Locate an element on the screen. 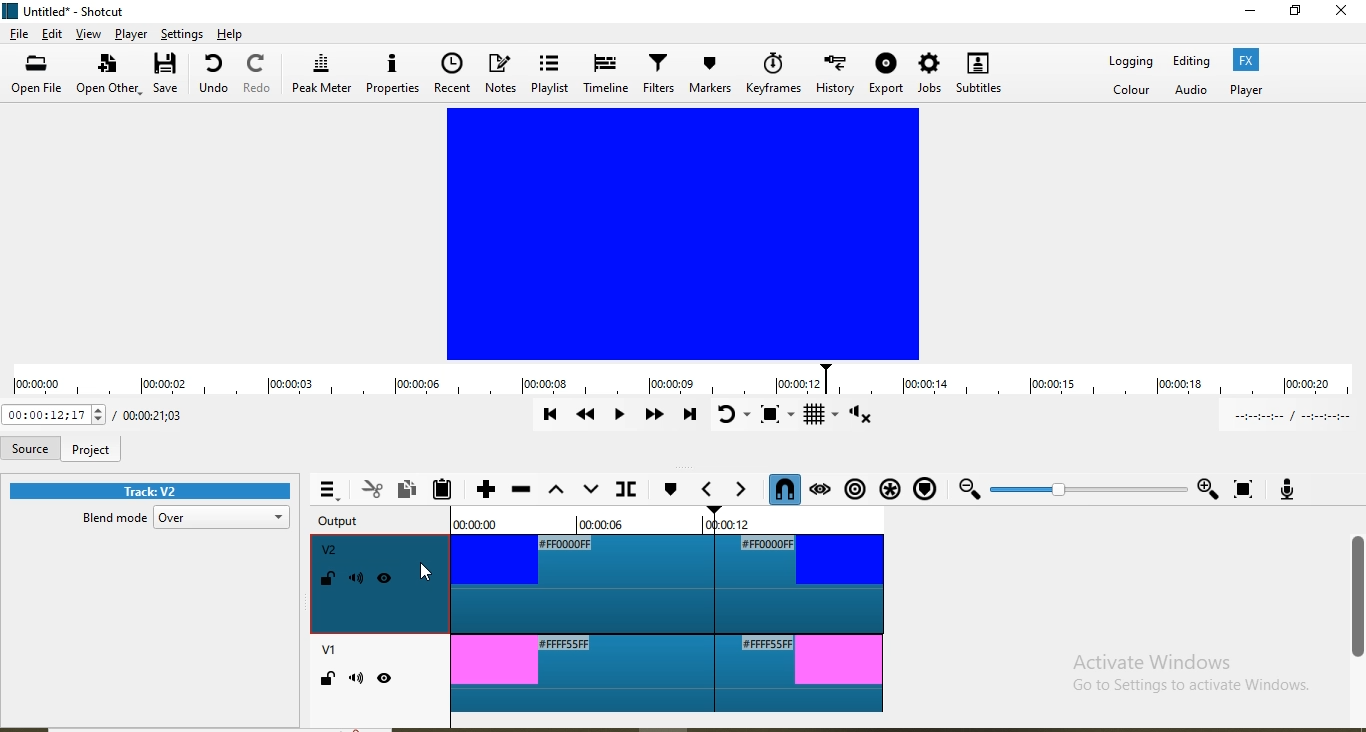  Media view  is located at coordinates (683, 235).